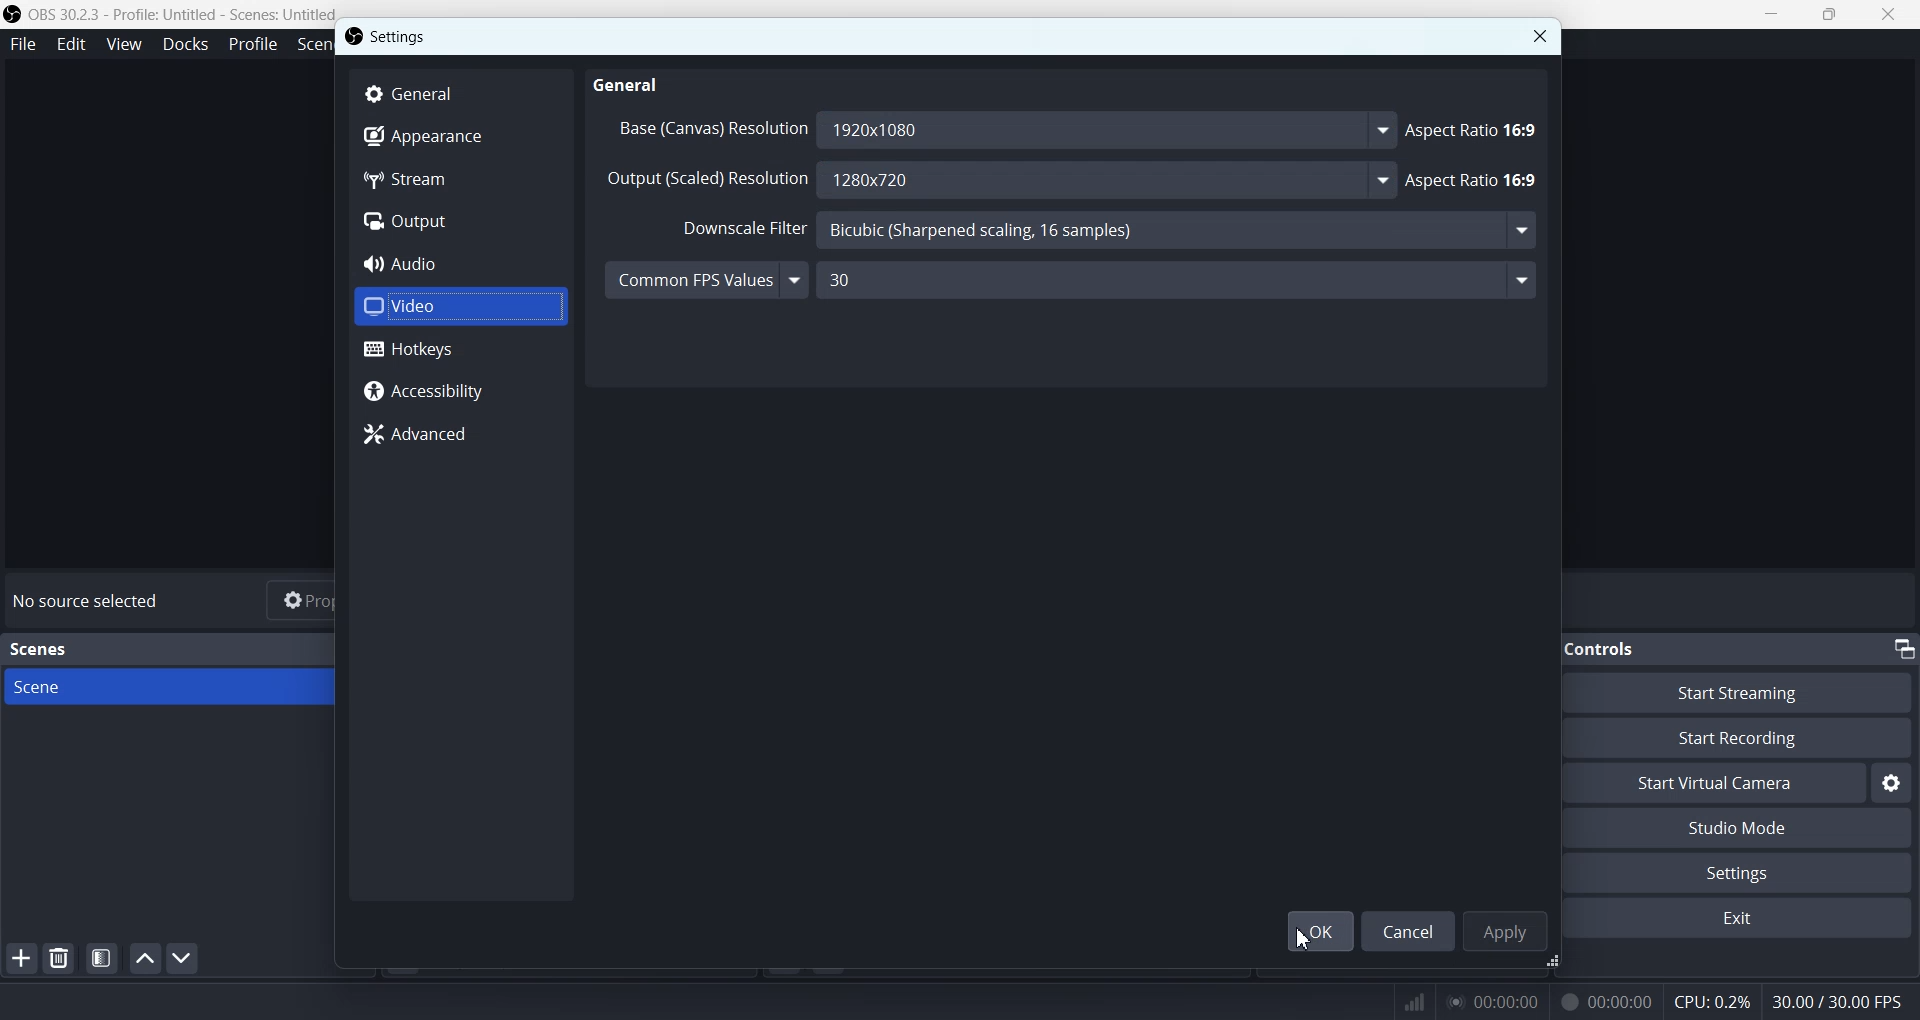 The width and height of the screenshot is (1920, 1020). Describe the element at coordinates (123, 43) in the screenshot. I see `View` at that location.